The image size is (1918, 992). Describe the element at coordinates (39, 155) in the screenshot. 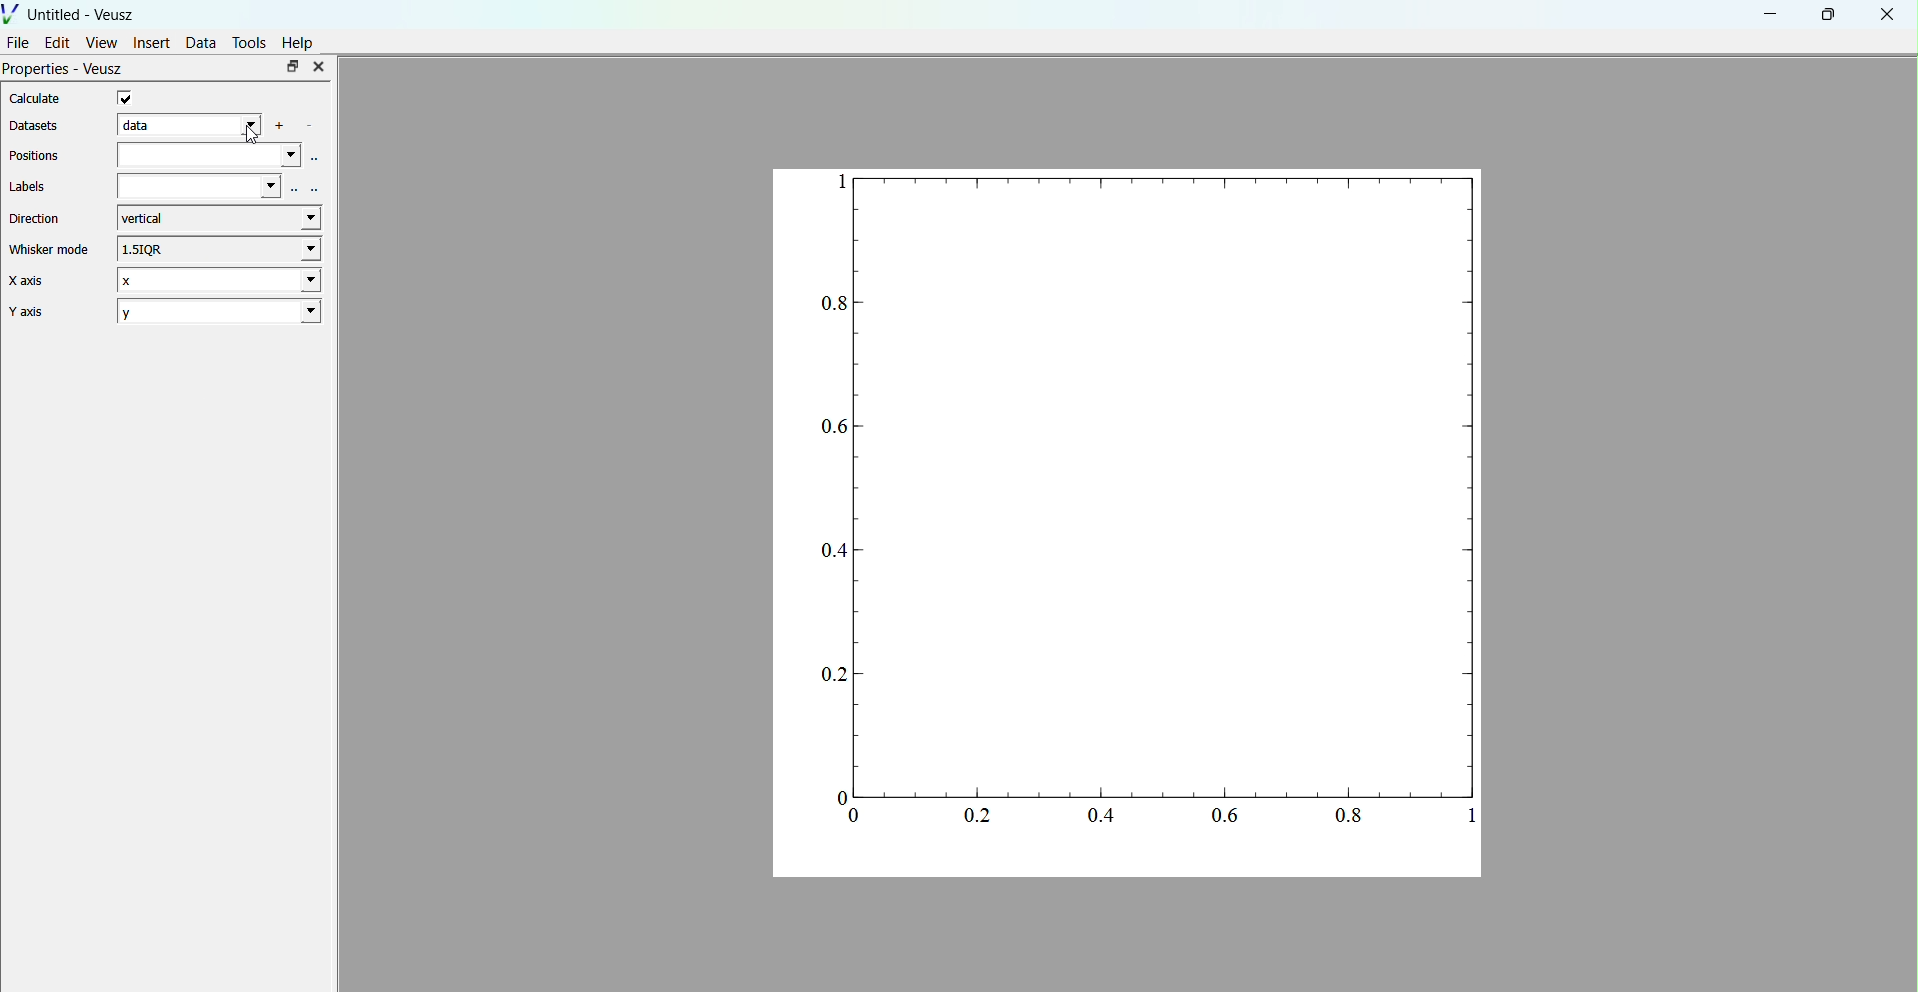

I see `Positions.` at that location.